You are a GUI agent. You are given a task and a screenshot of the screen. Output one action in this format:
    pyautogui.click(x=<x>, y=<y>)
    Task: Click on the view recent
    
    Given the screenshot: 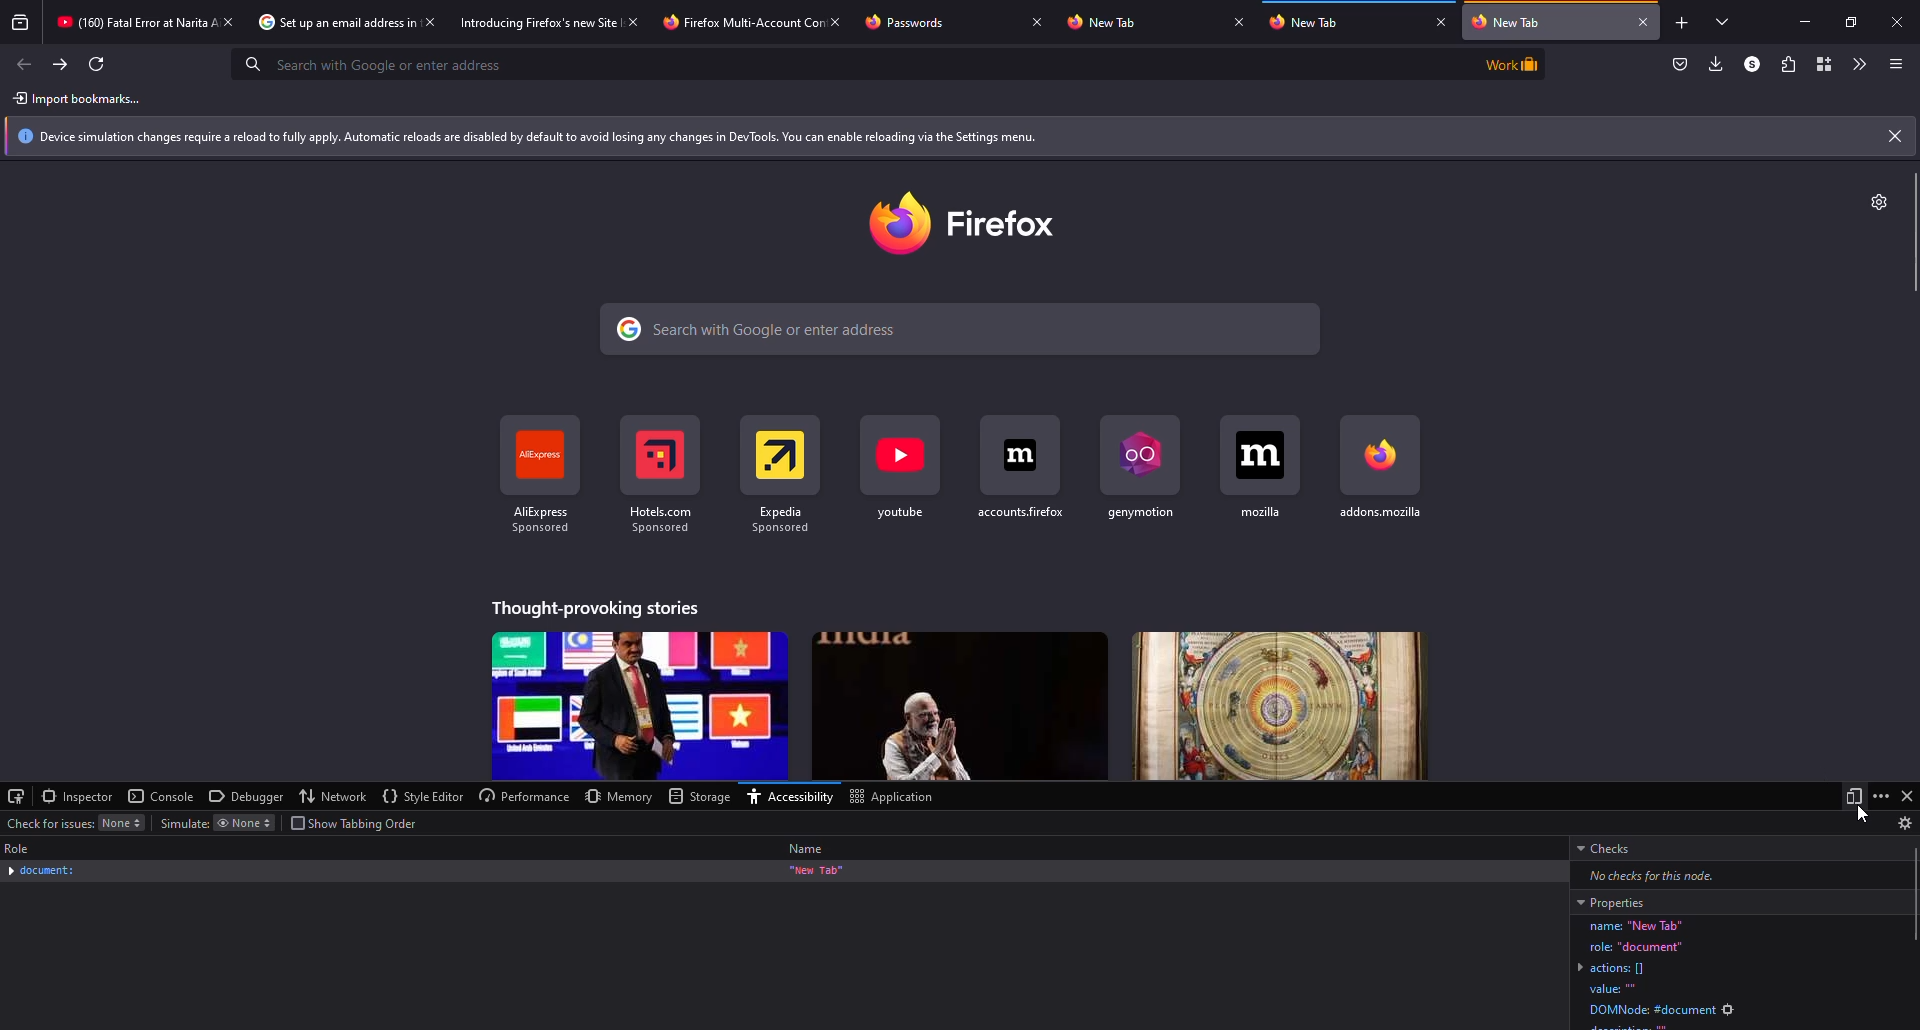 What is the action you would take?
    pyautogui.click(x=20, y=22)
    